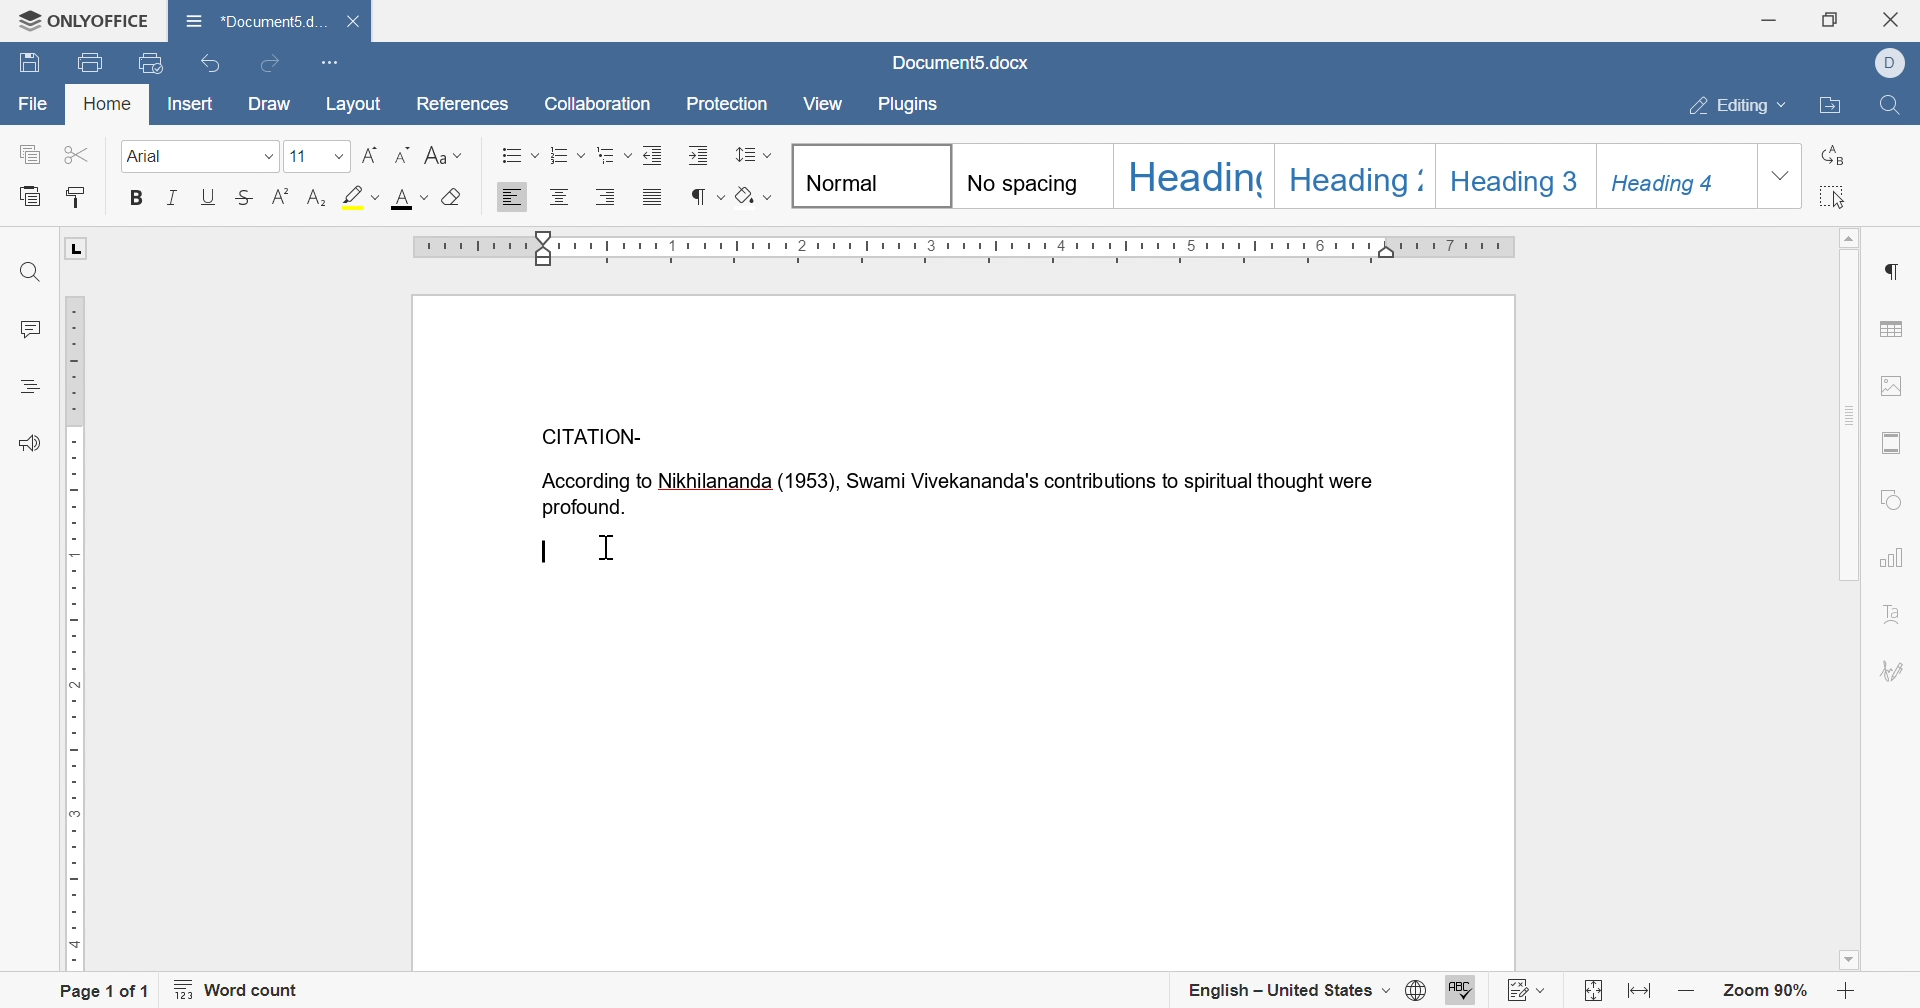  I want to click on decrease indent, so click(656, 157).